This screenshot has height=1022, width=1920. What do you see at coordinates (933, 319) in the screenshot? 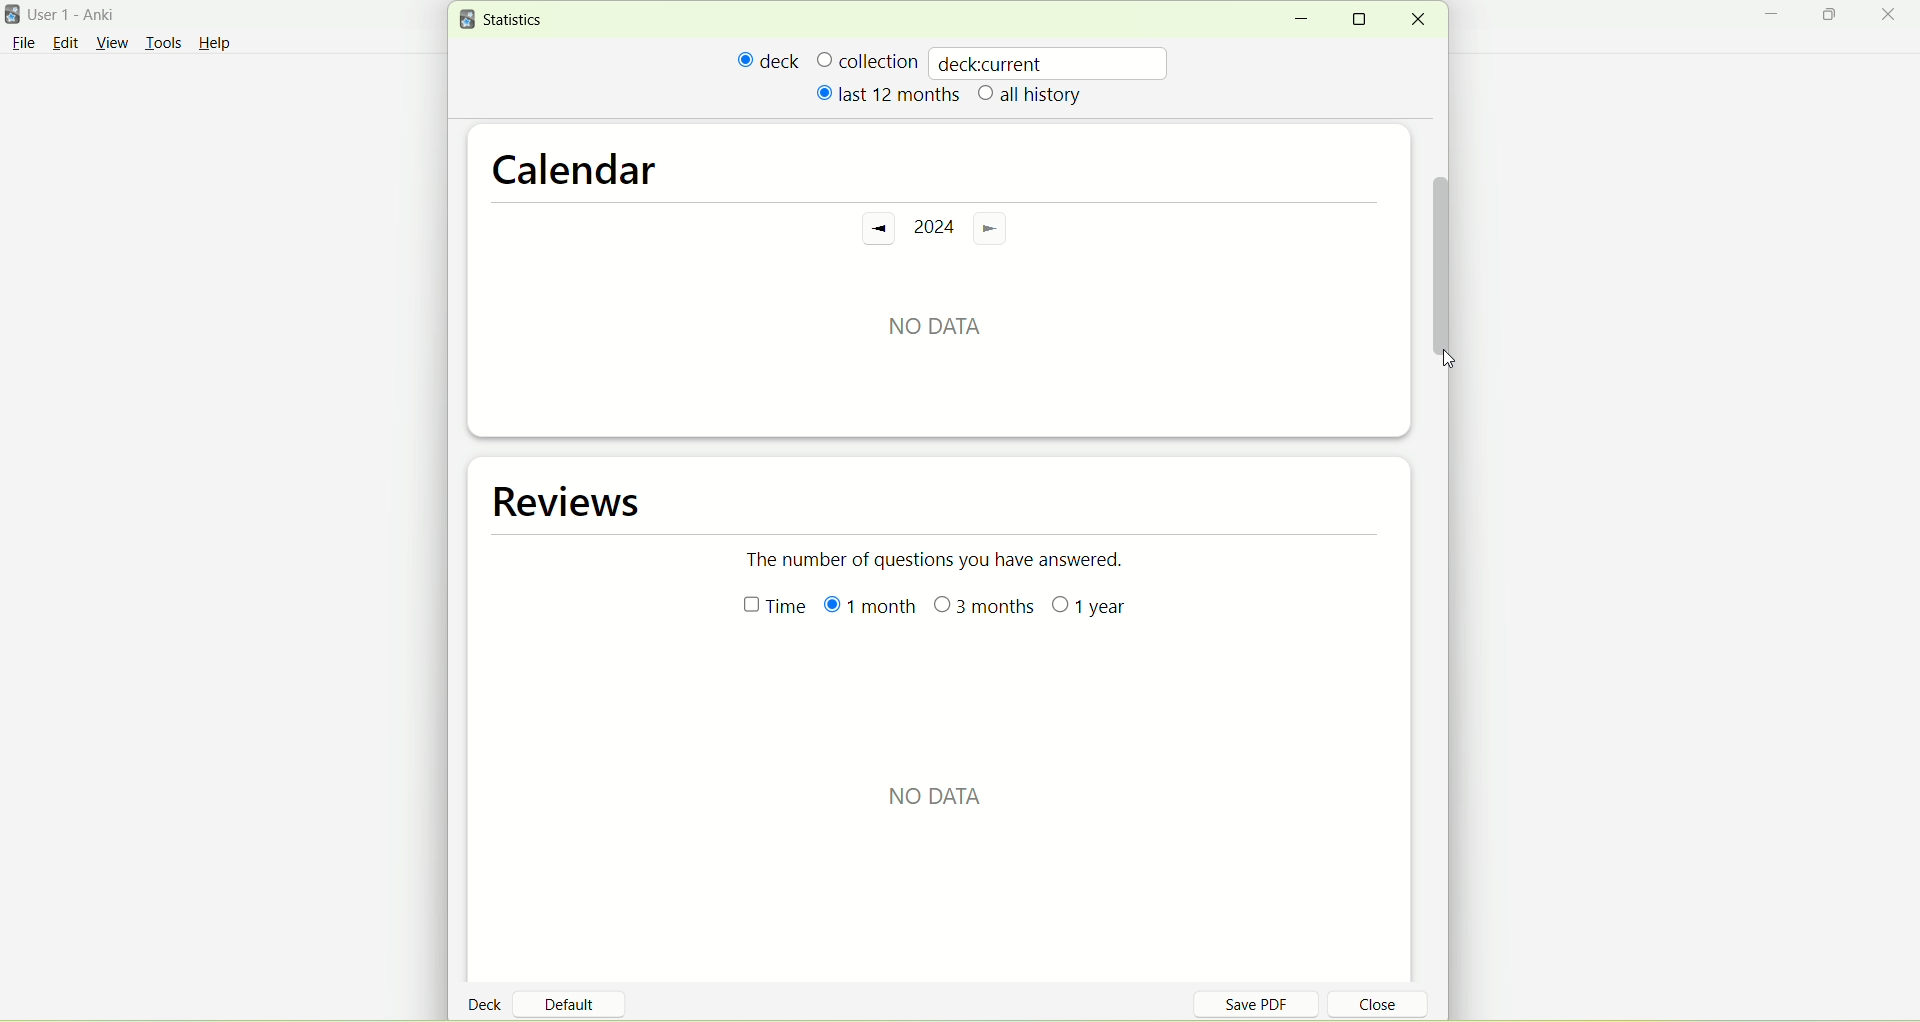
I see `No data` at bounding box center [933, 319].